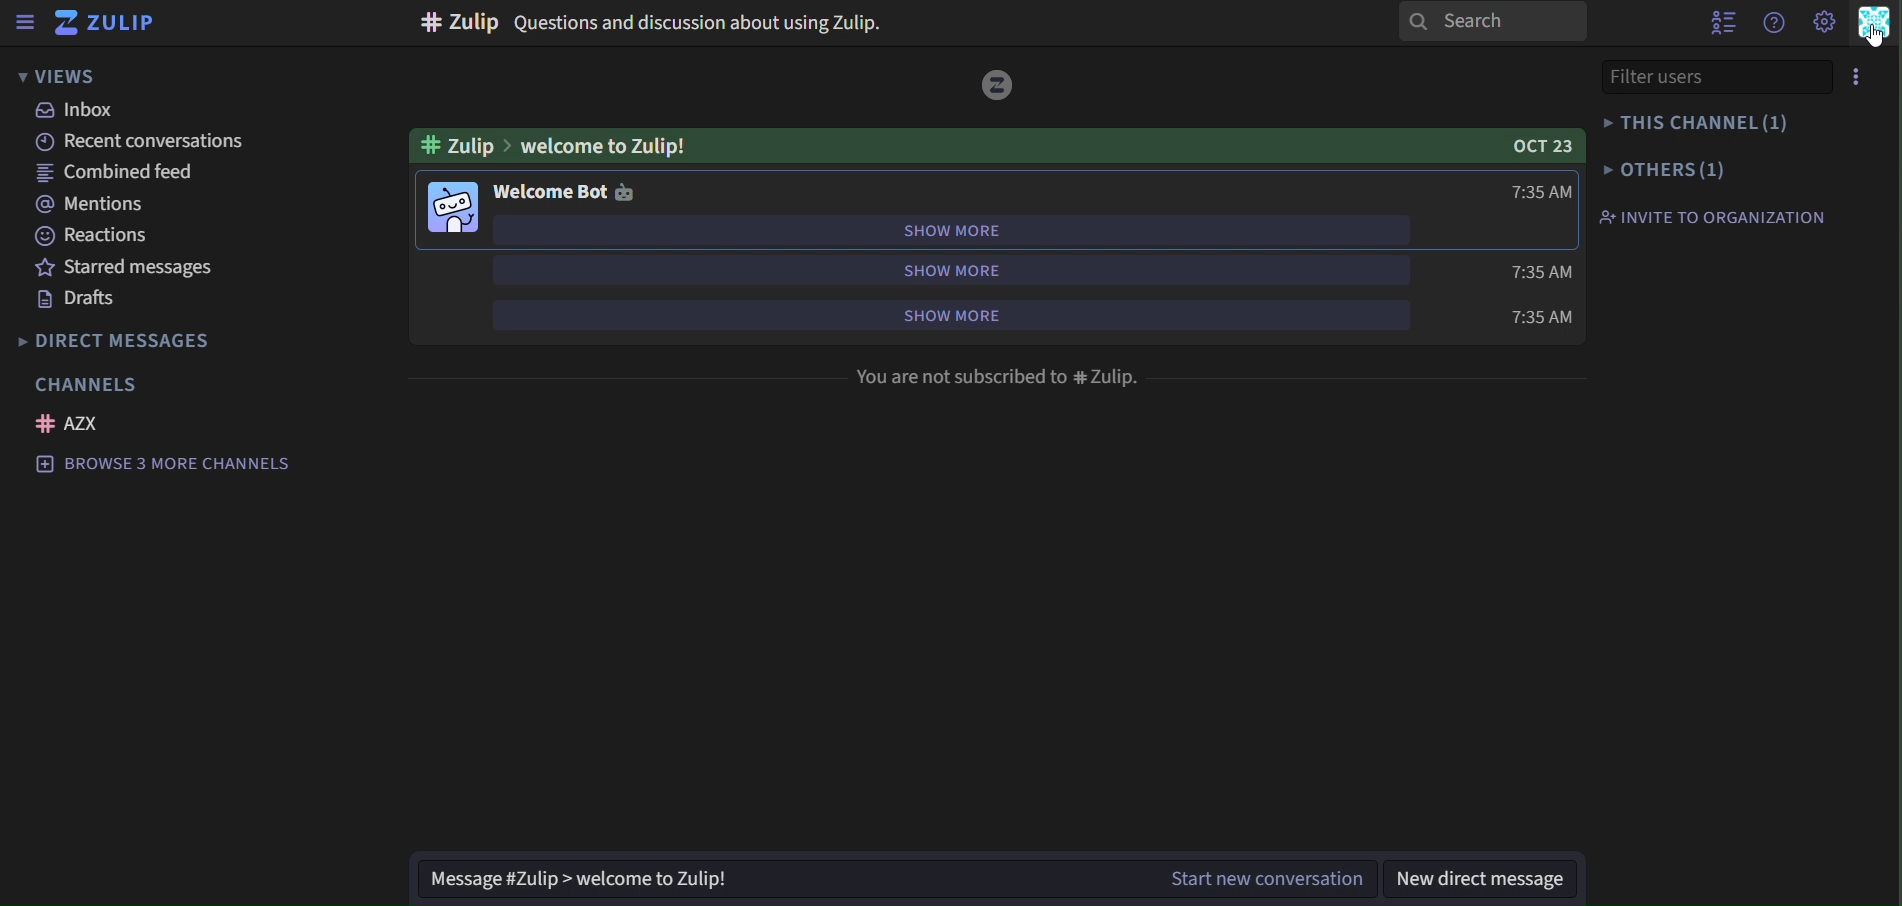 Image resolution: width=1902 pixels, height=906 pixels. I want to click on this channel, so click(1698, 125).